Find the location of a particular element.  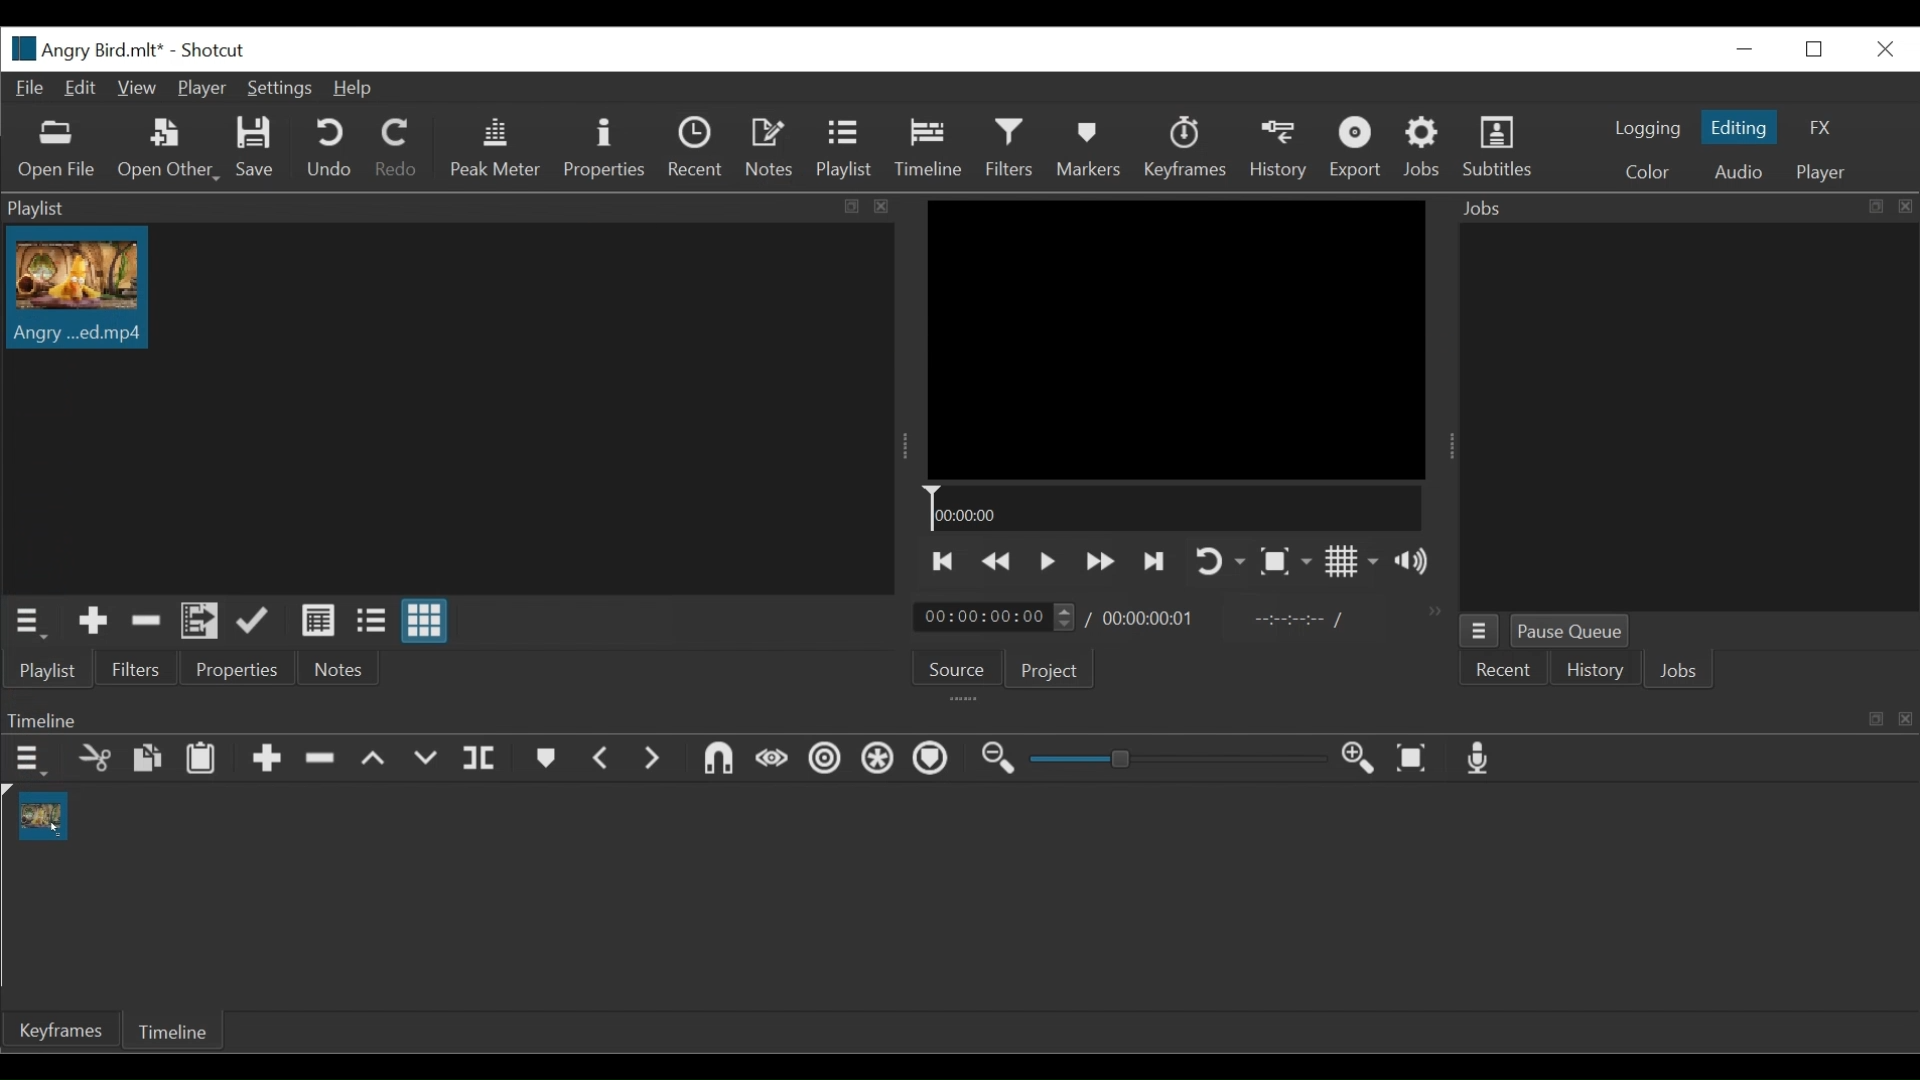

Jobs Panel is located at coordinates (1697, 418).